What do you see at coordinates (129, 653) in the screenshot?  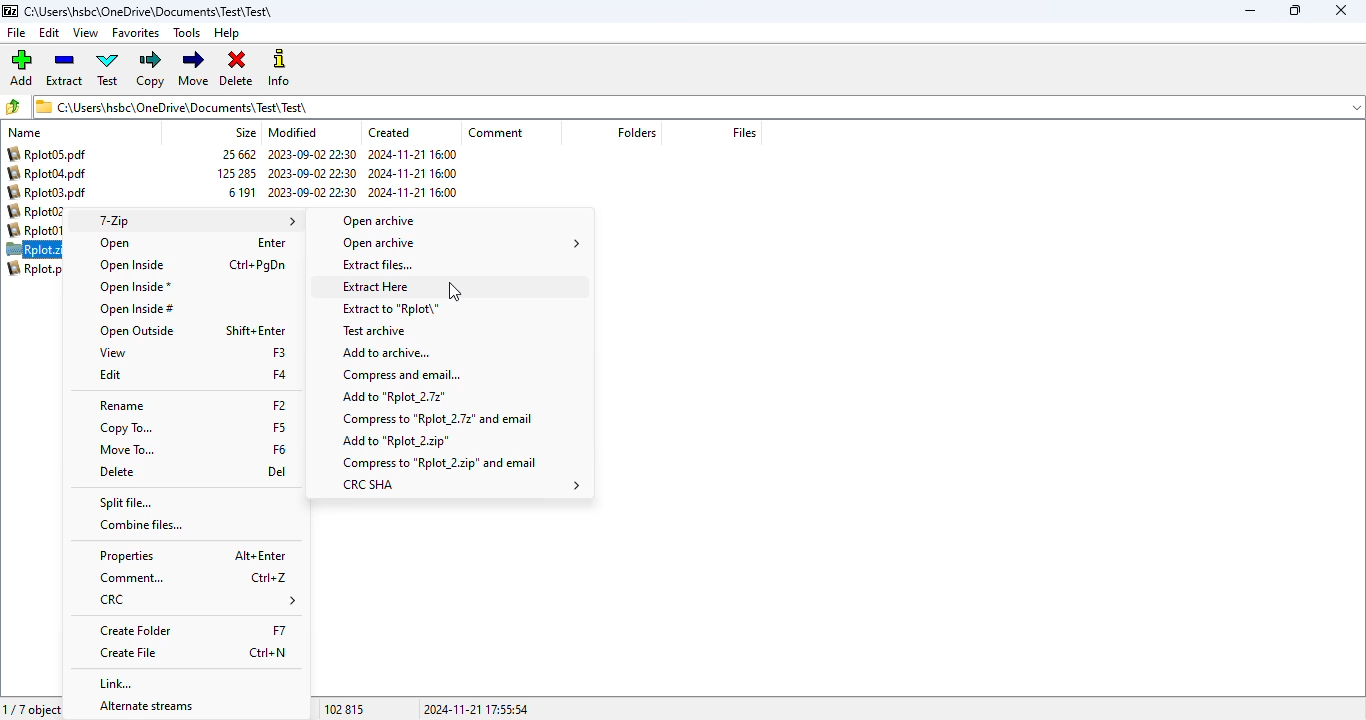 I see `create file` at bounding box center [129, 653].